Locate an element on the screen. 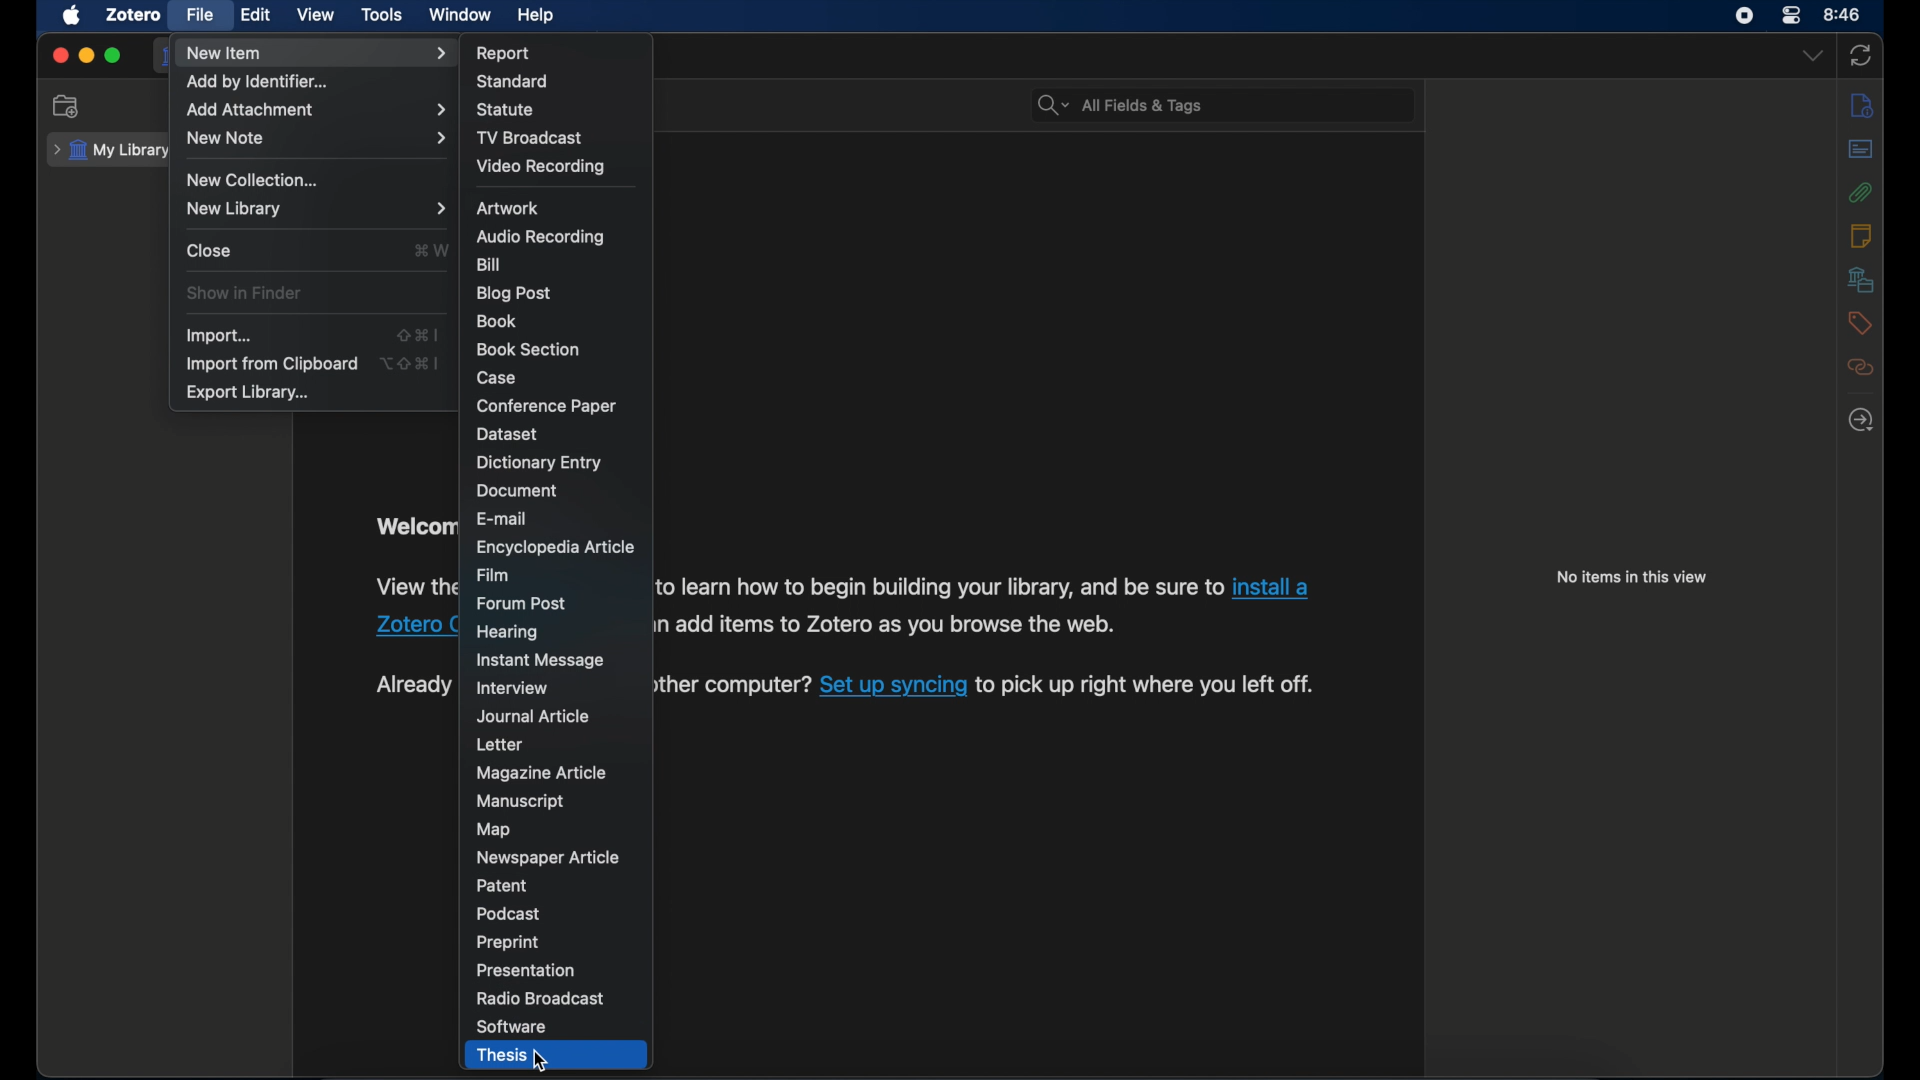  manuscript is located at coordinates (520, 801).